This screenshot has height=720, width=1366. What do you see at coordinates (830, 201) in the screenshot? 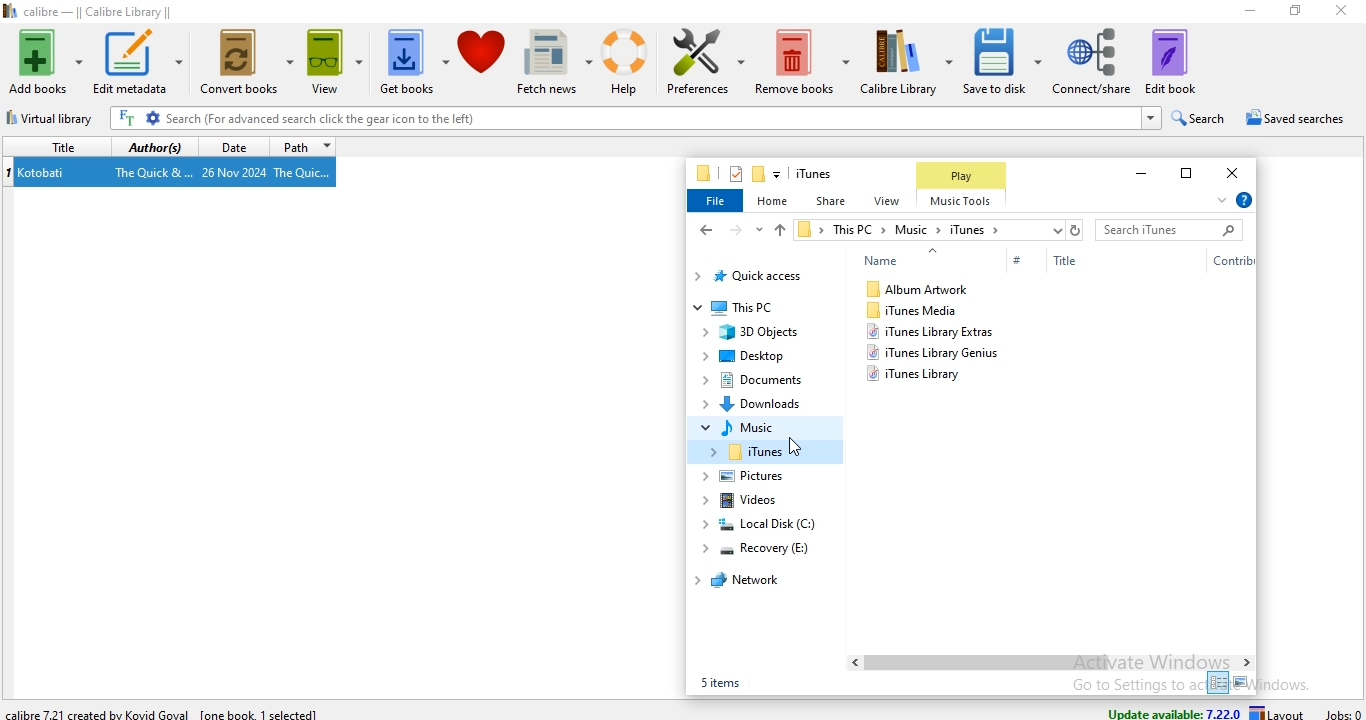
I see `share` at bounding box center [830, 201].